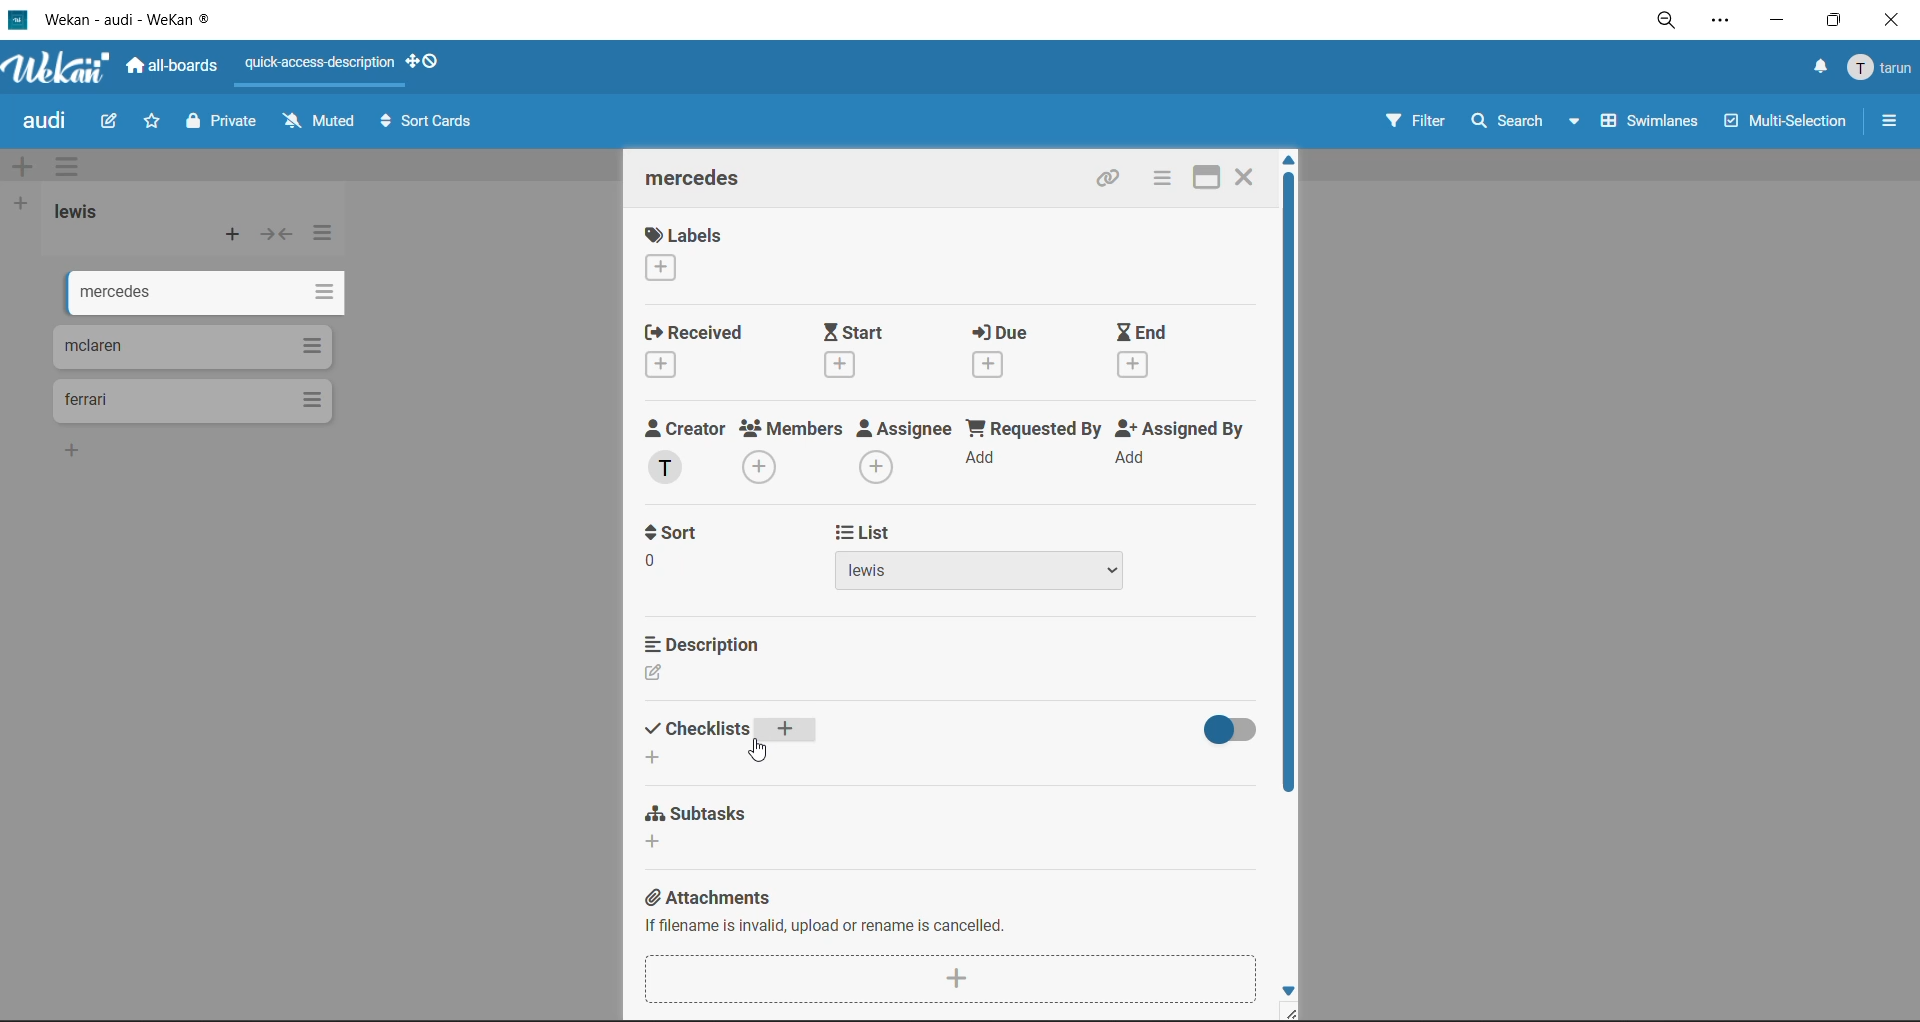 The width and height of the screenshot is (1920, 1022). Describe the element at coordinates (702, 181) in the screenshot. I see `card title` at that location.